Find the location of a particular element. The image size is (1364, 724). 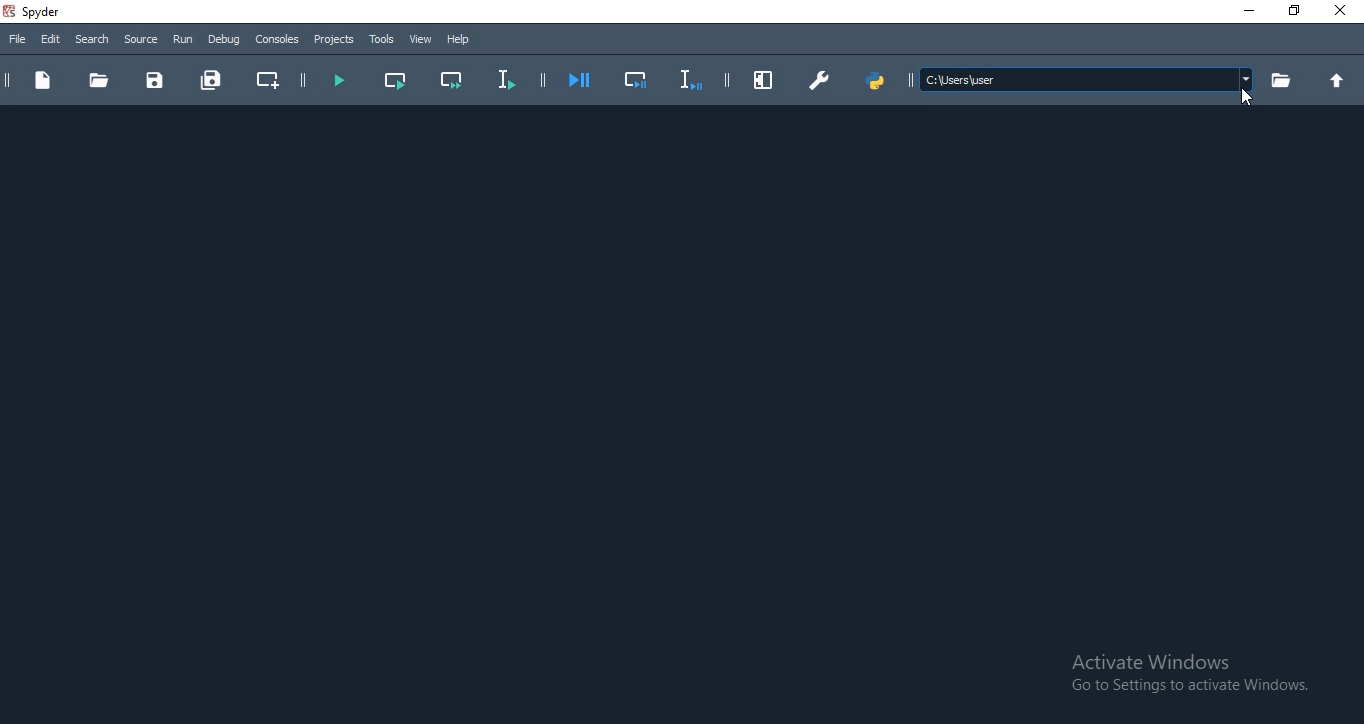

Run is located at coordinates (182, 40).